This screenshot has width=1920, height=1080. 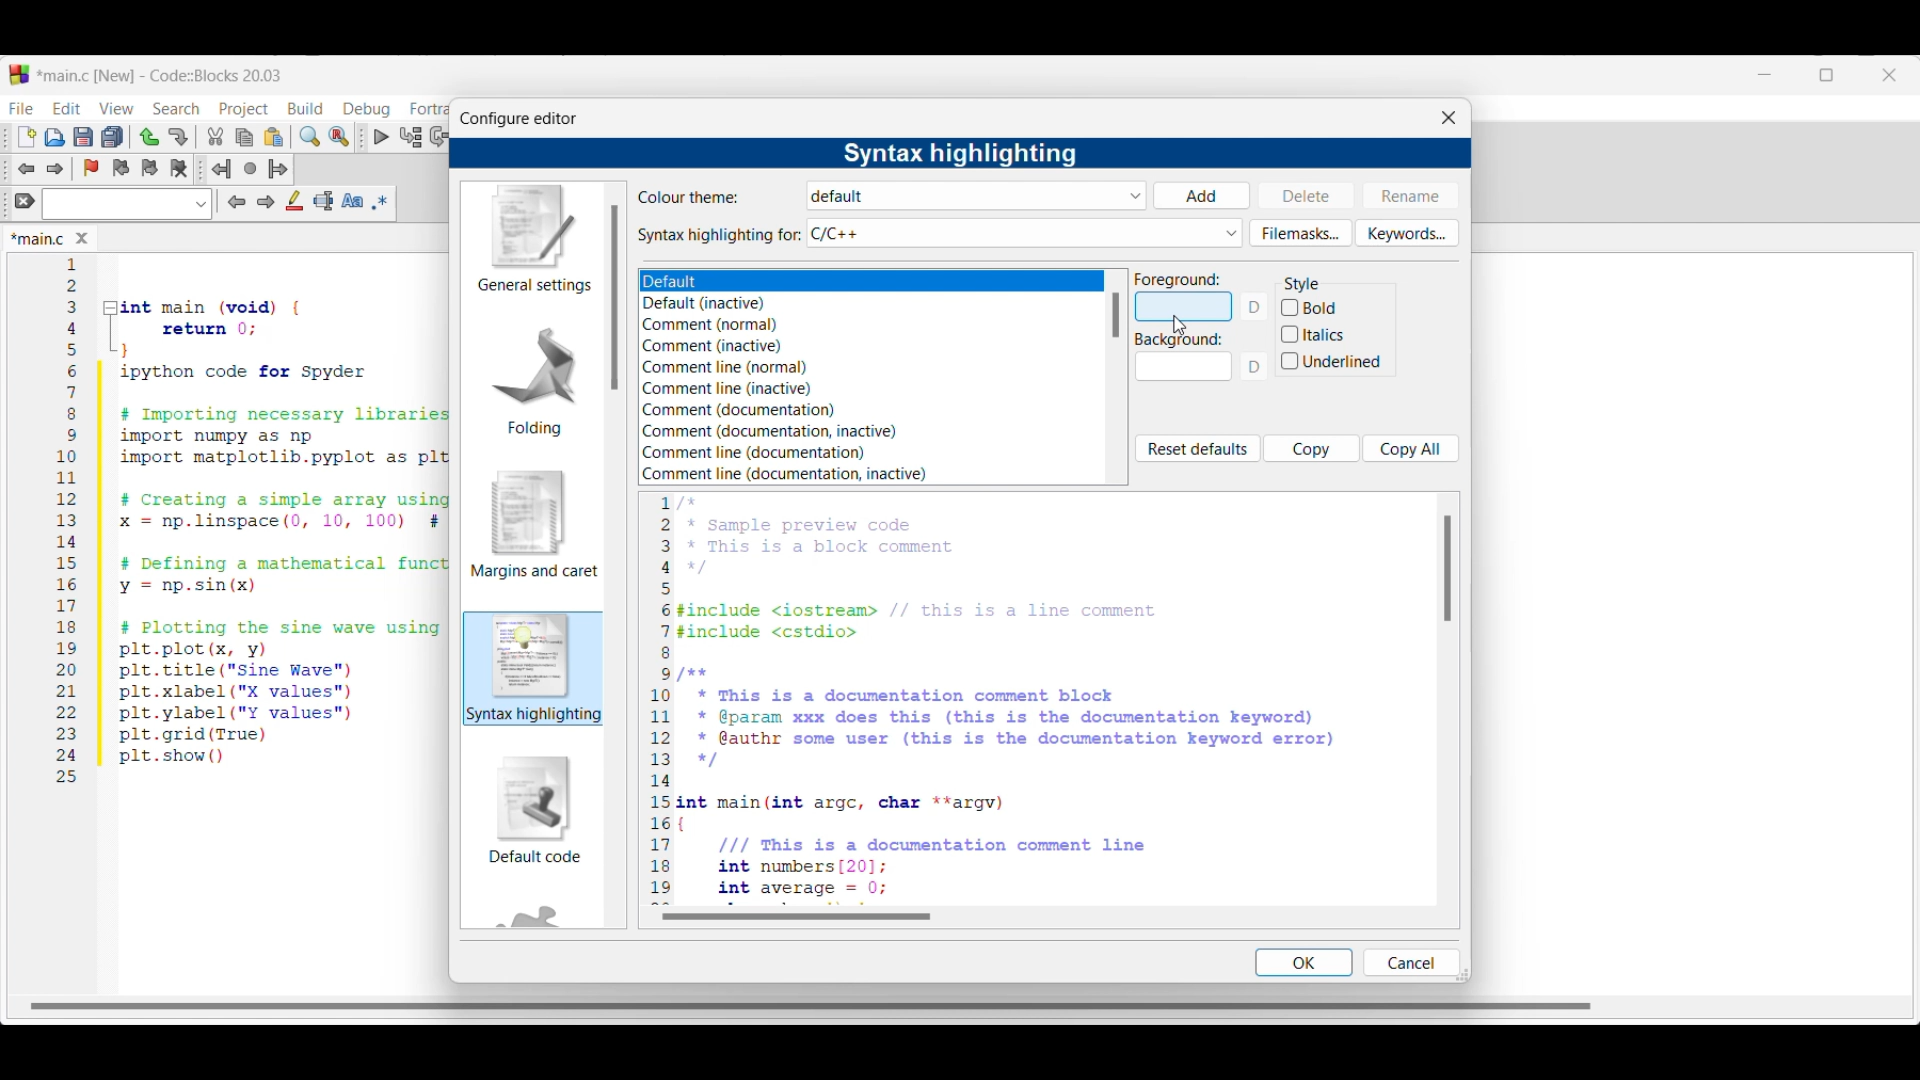 What do you see at coordinates (1307, 194) in the screenshot?
I see `Delete` at bounding box center [1307, 194].